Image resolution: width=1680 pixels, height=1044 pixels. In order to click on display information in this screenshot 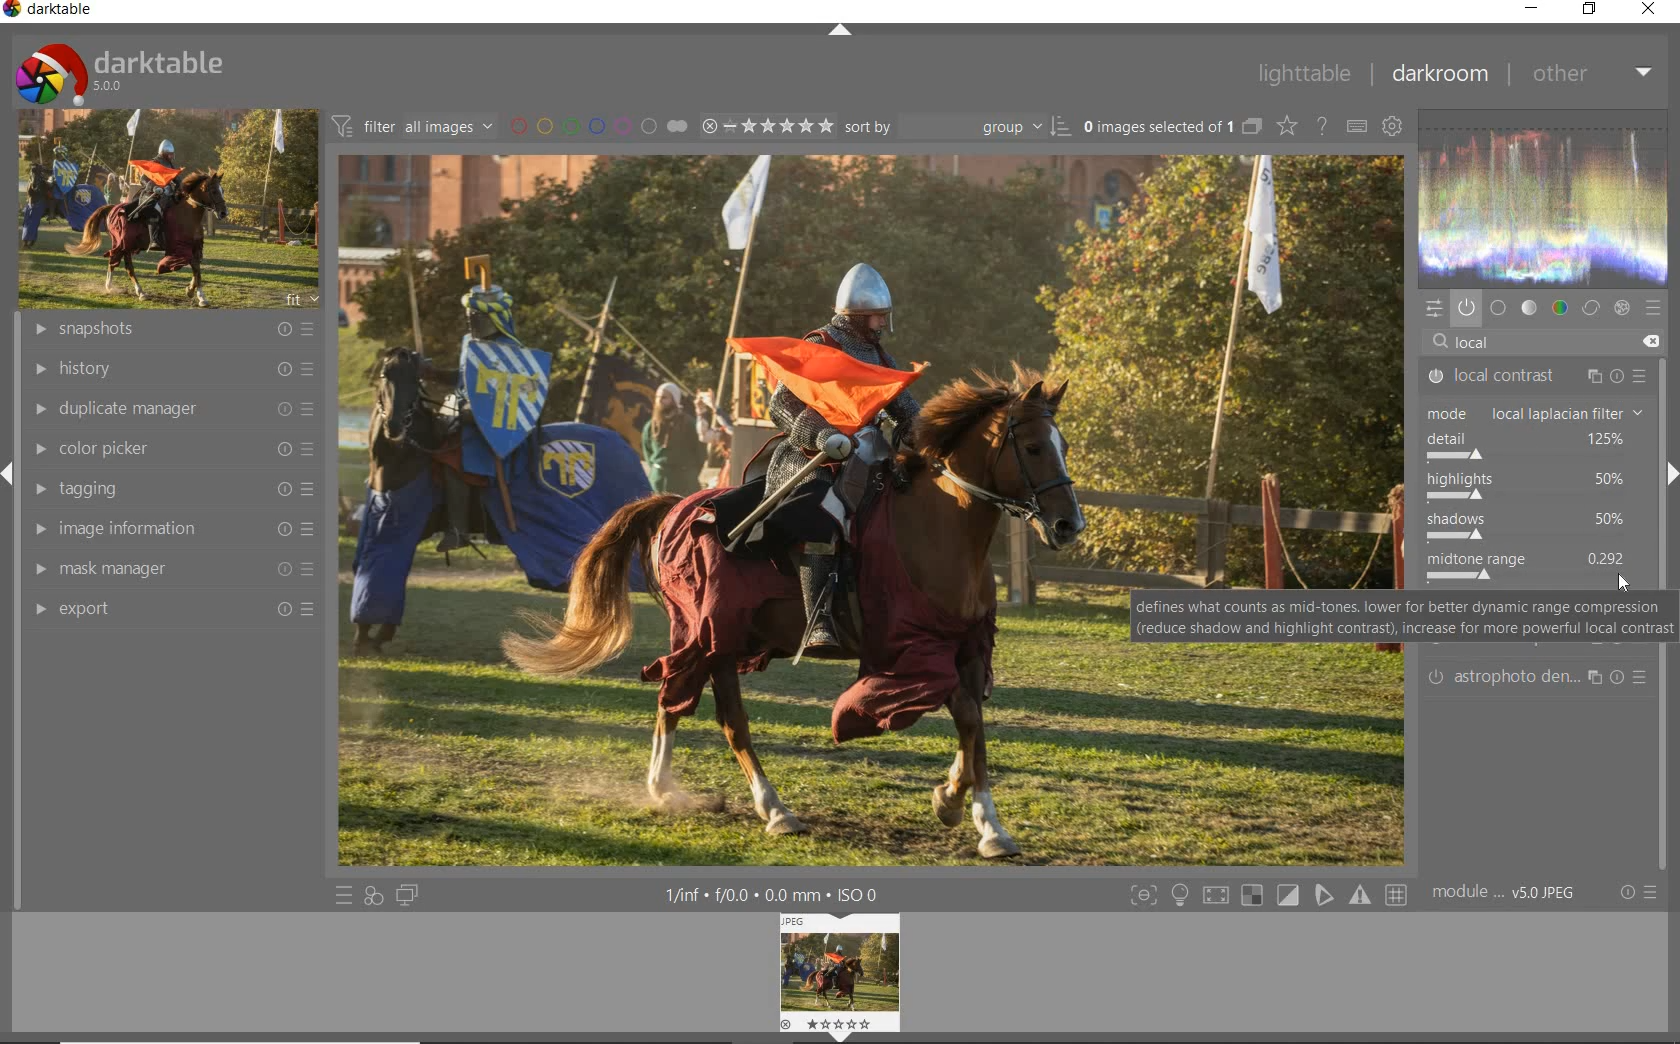, I will do `click(782, 894)`.